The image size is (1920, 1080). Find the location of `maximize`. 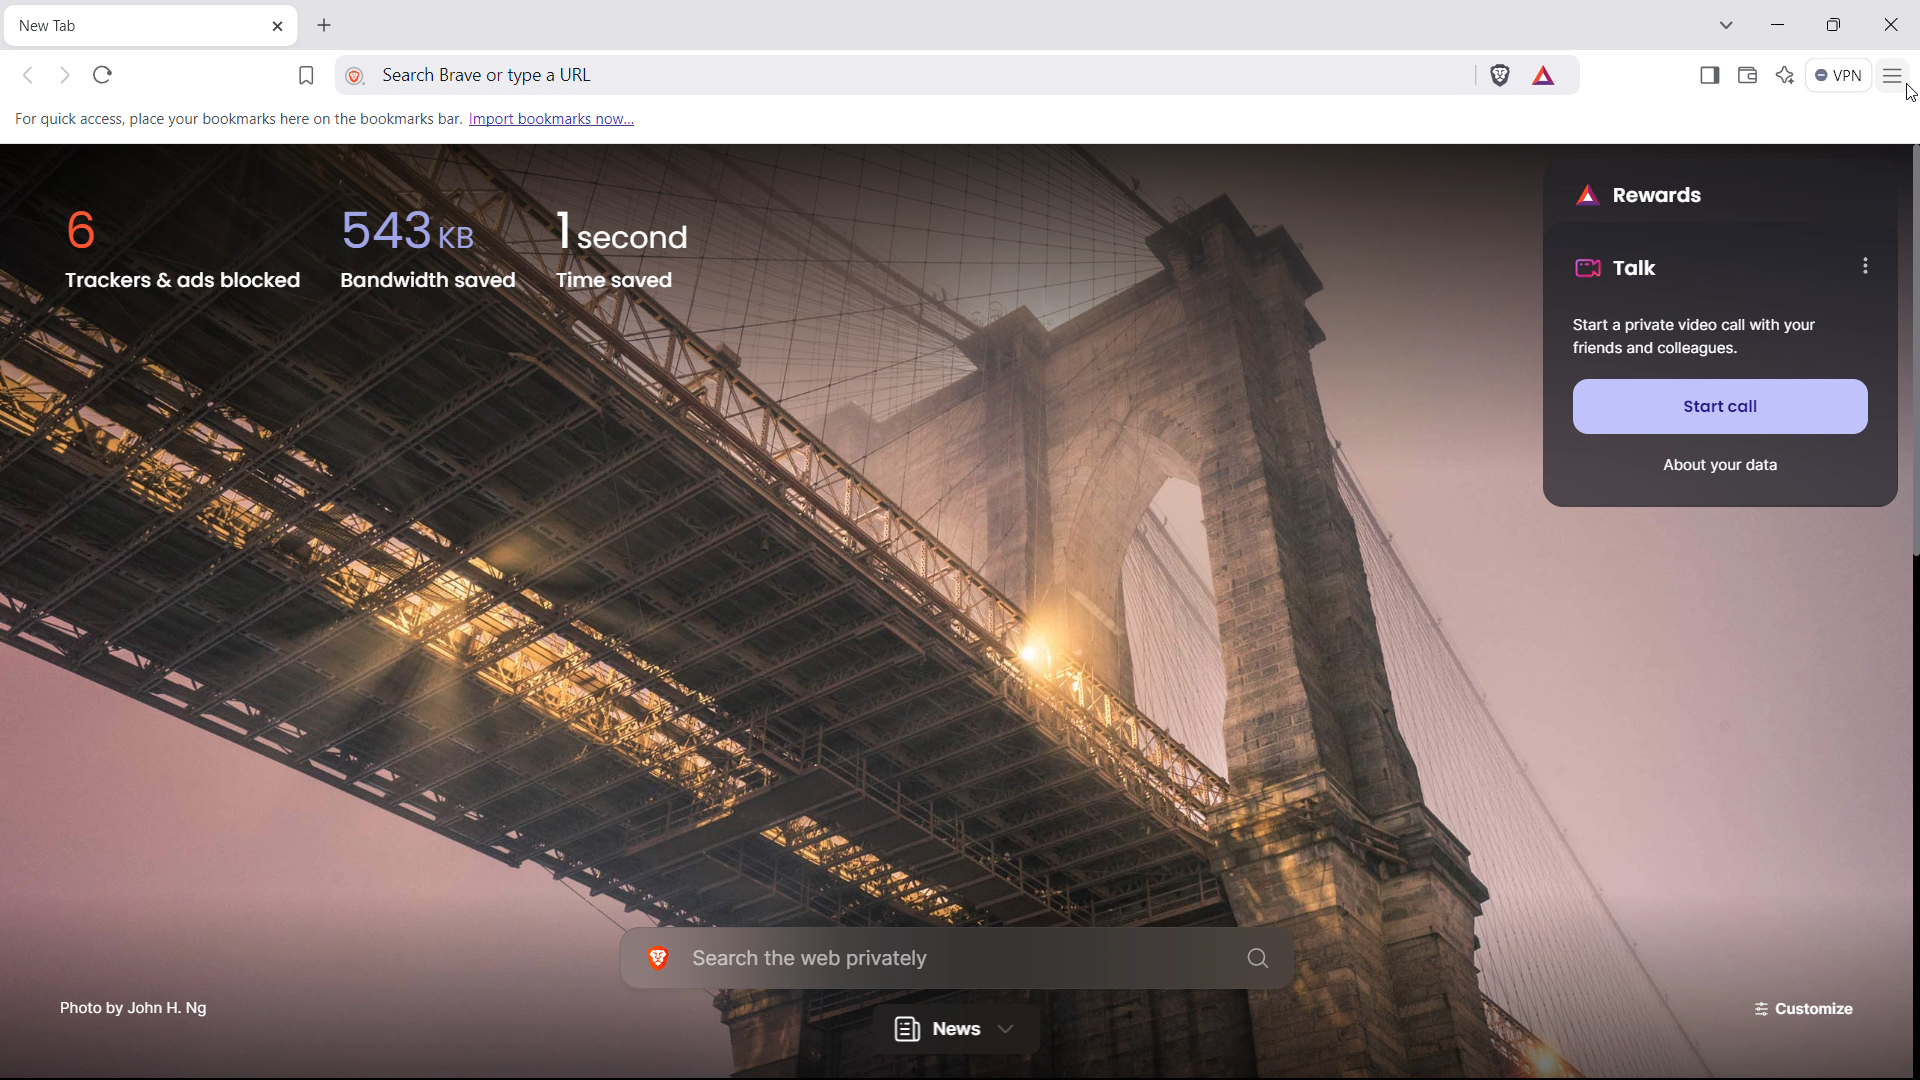

maximize is located at coordinates (1833, 26).